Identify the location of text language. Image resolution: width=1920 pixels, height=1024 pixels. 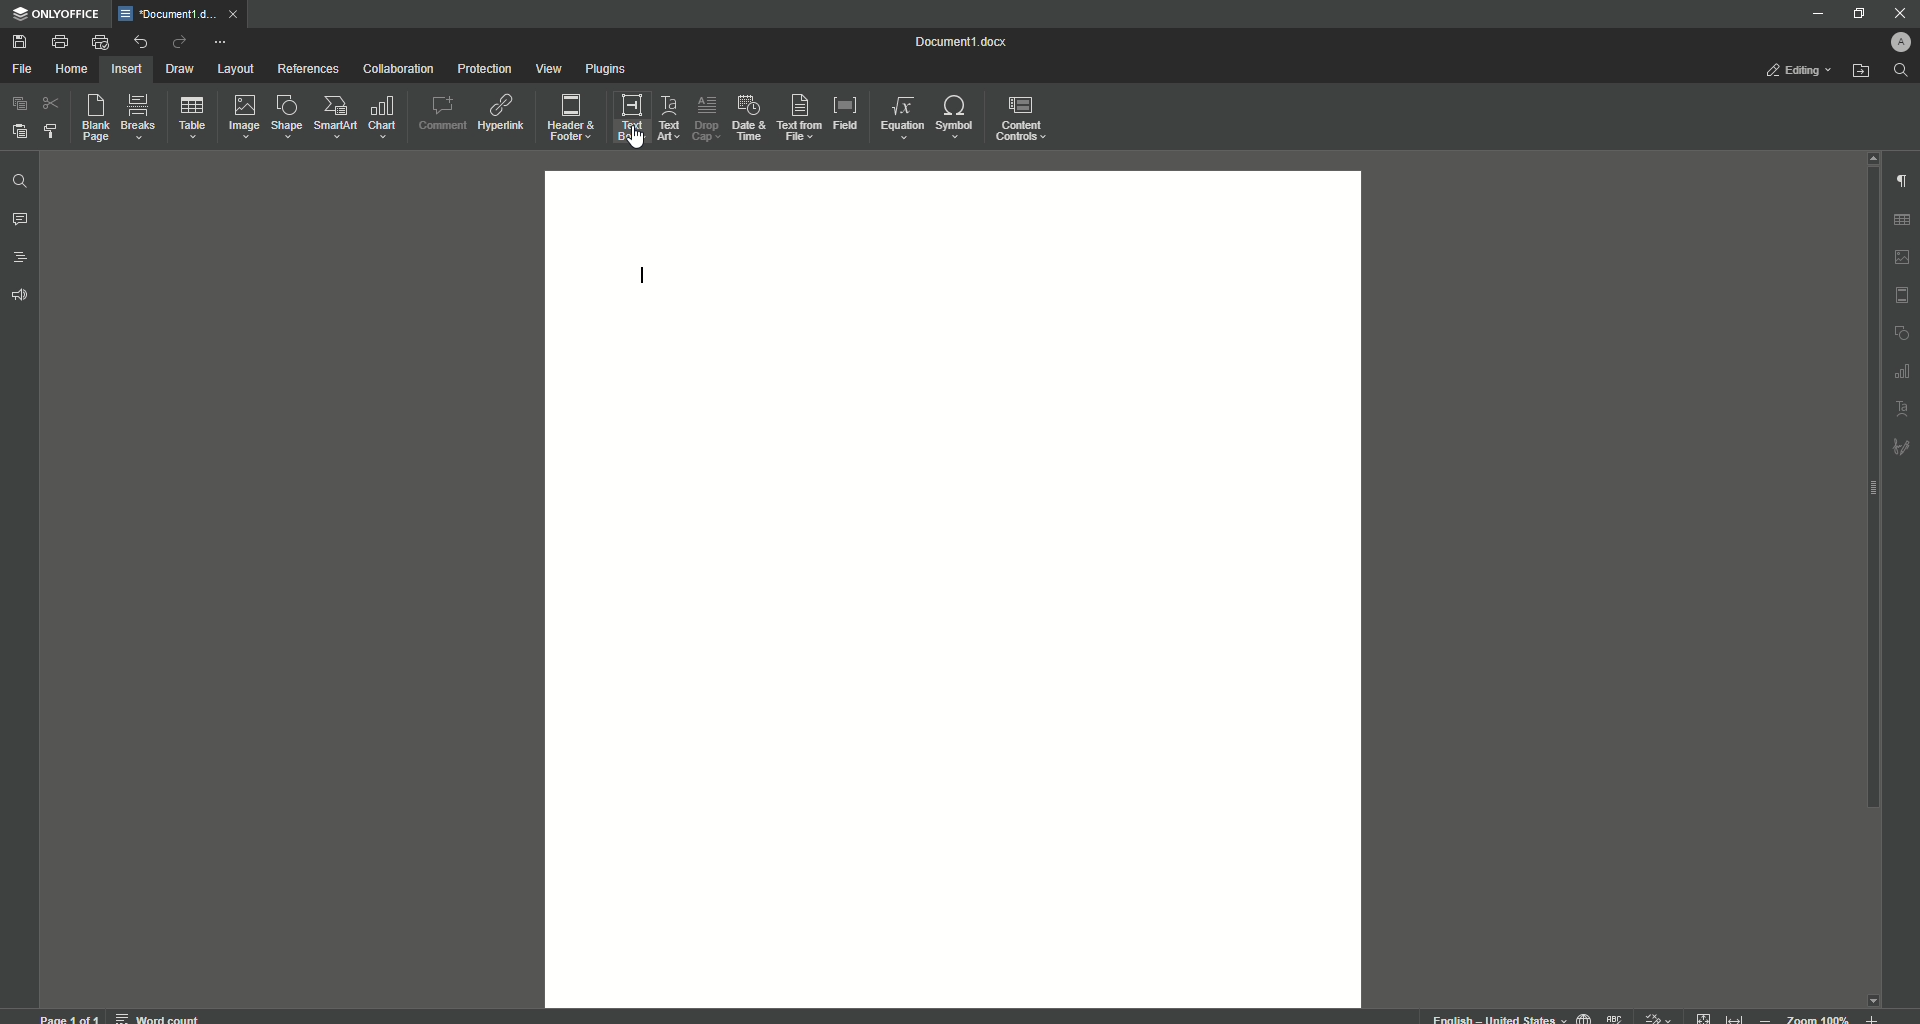
(1490, 1017).